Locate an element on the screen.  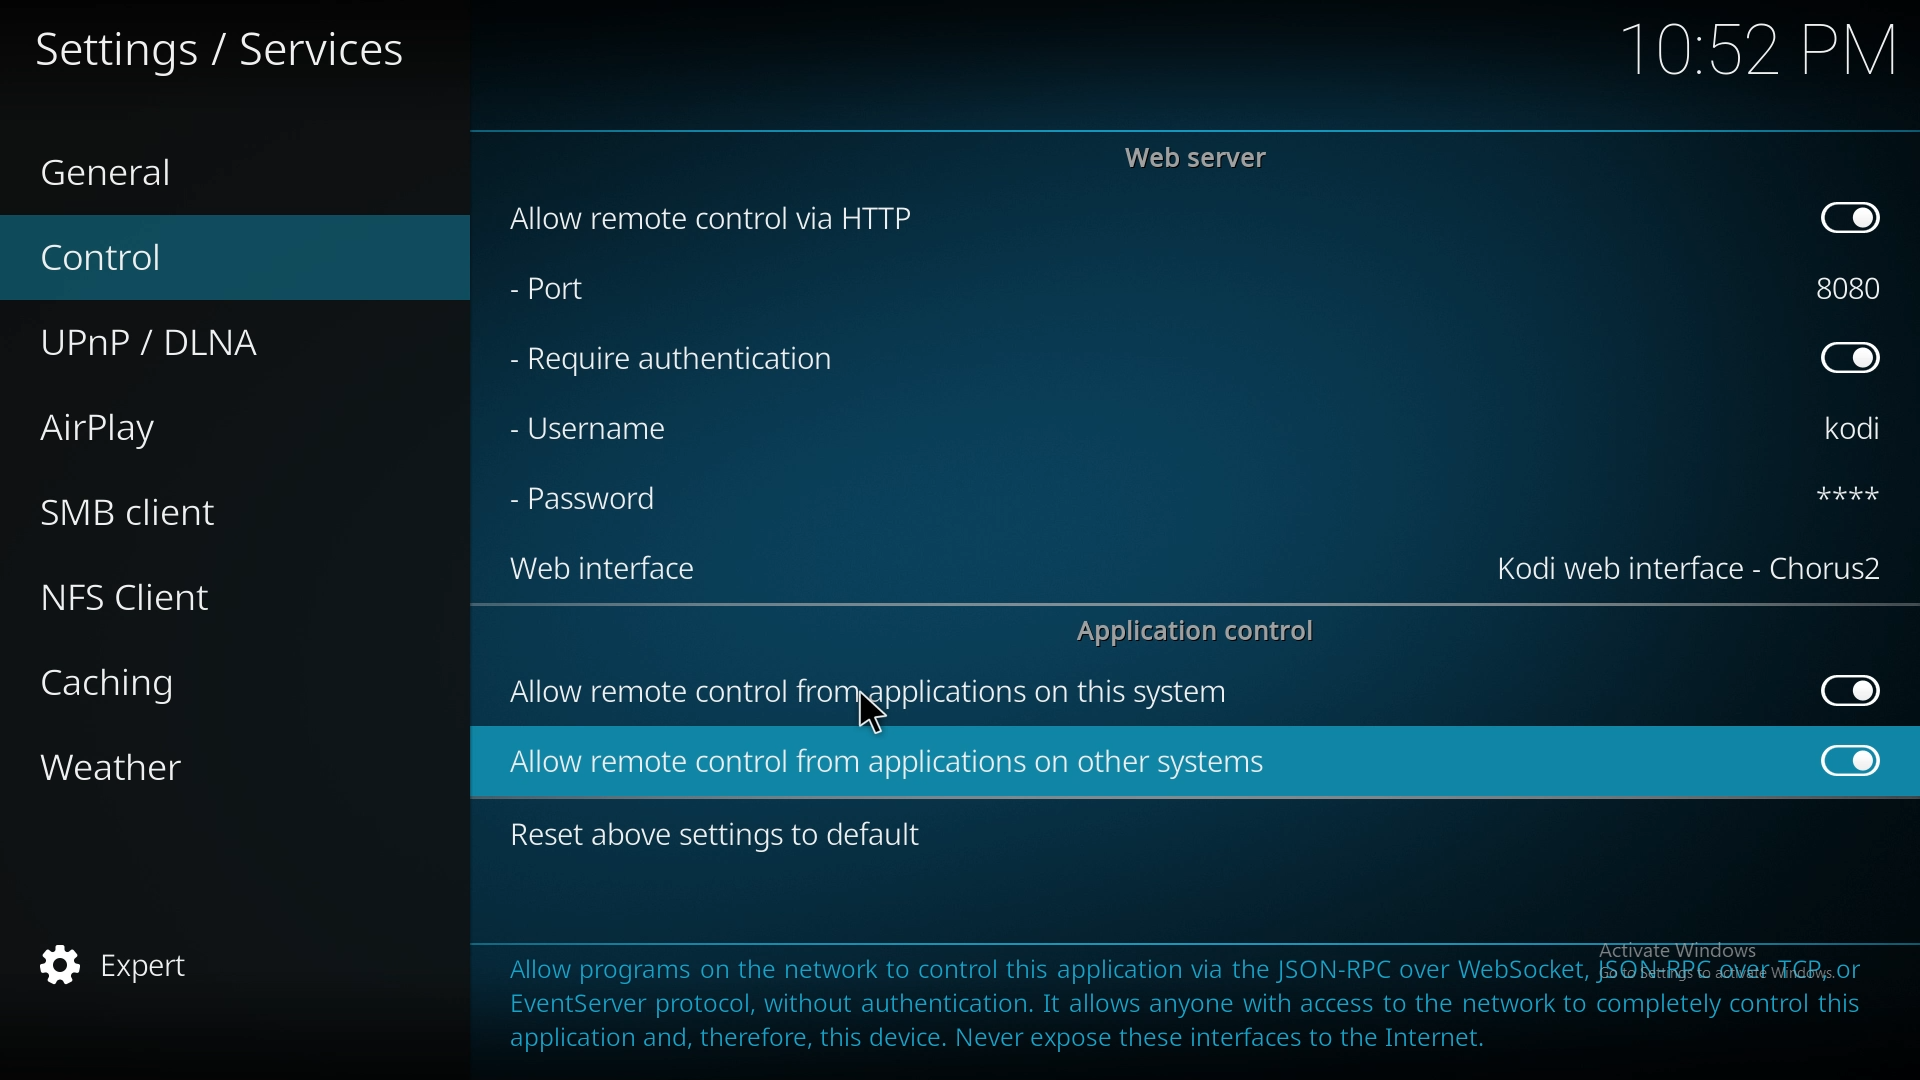
nfs client is located at coordinates (210, 595).